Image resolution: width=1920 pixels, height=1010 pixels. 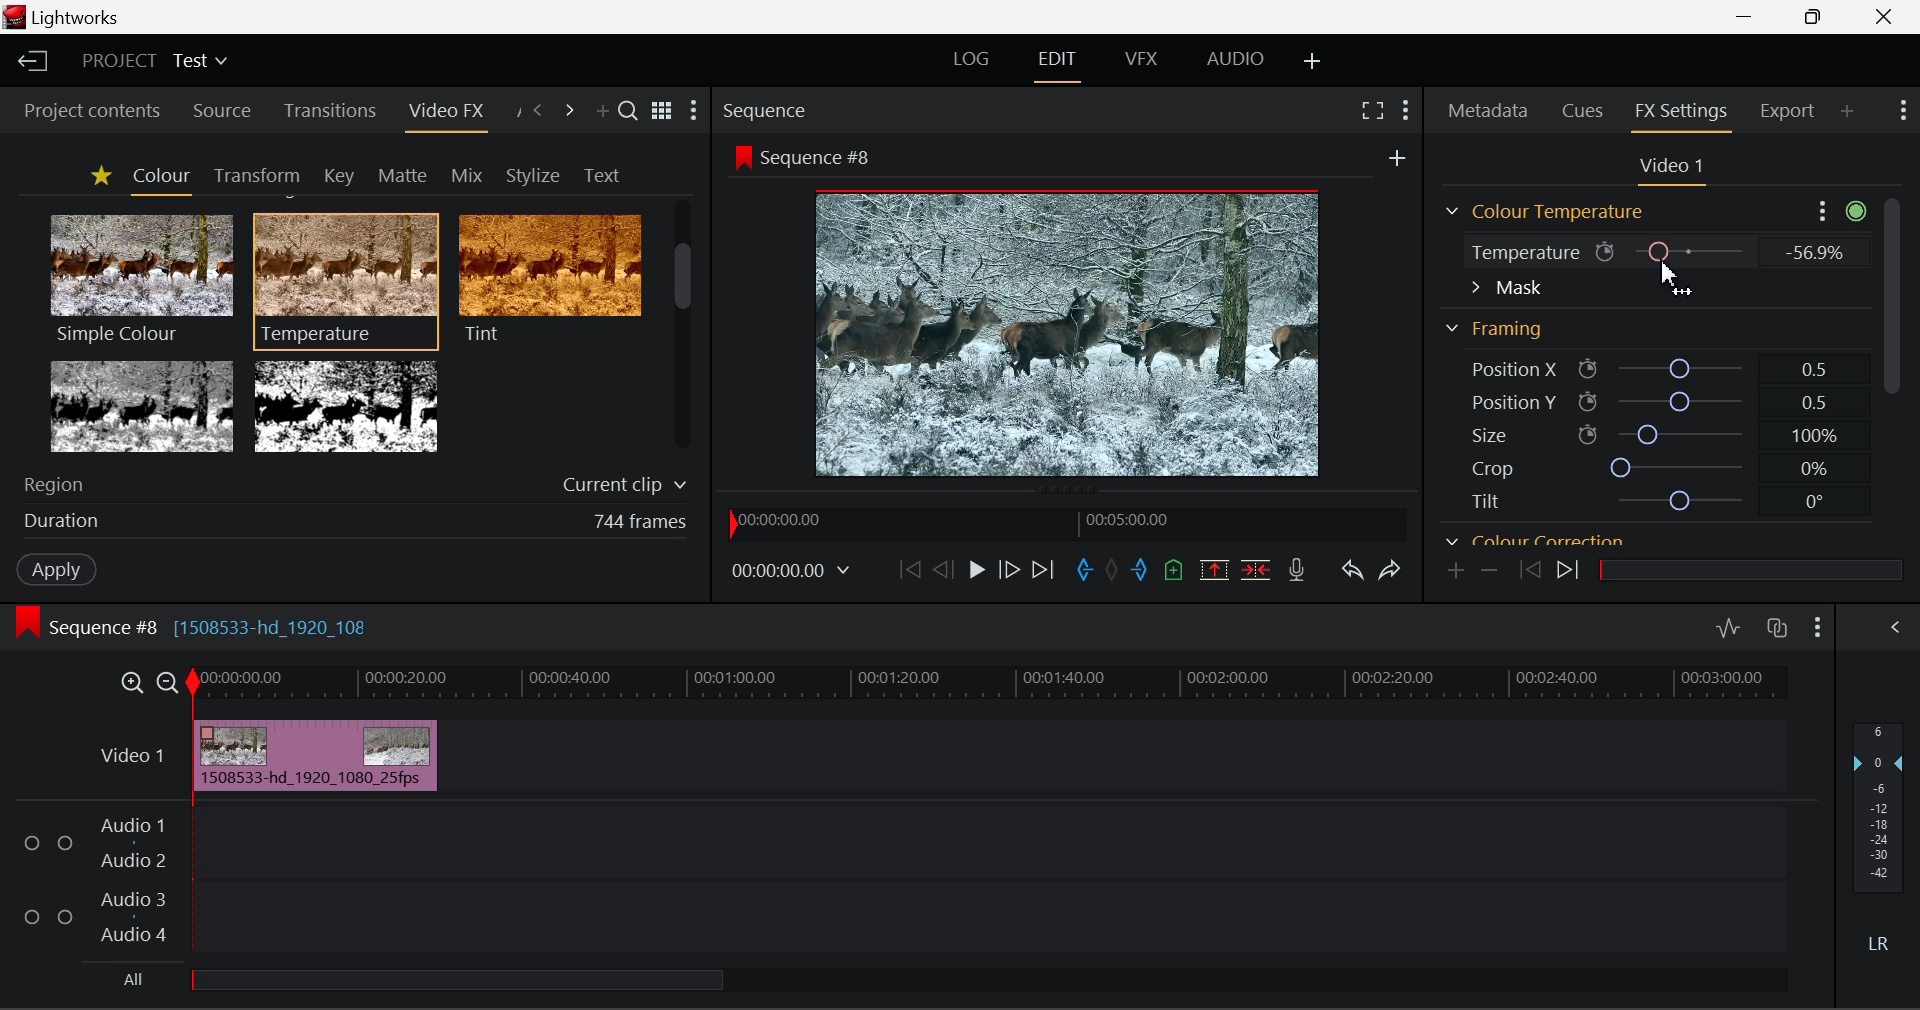 I want to click on Show Settings, so click(x=1404, y=112).